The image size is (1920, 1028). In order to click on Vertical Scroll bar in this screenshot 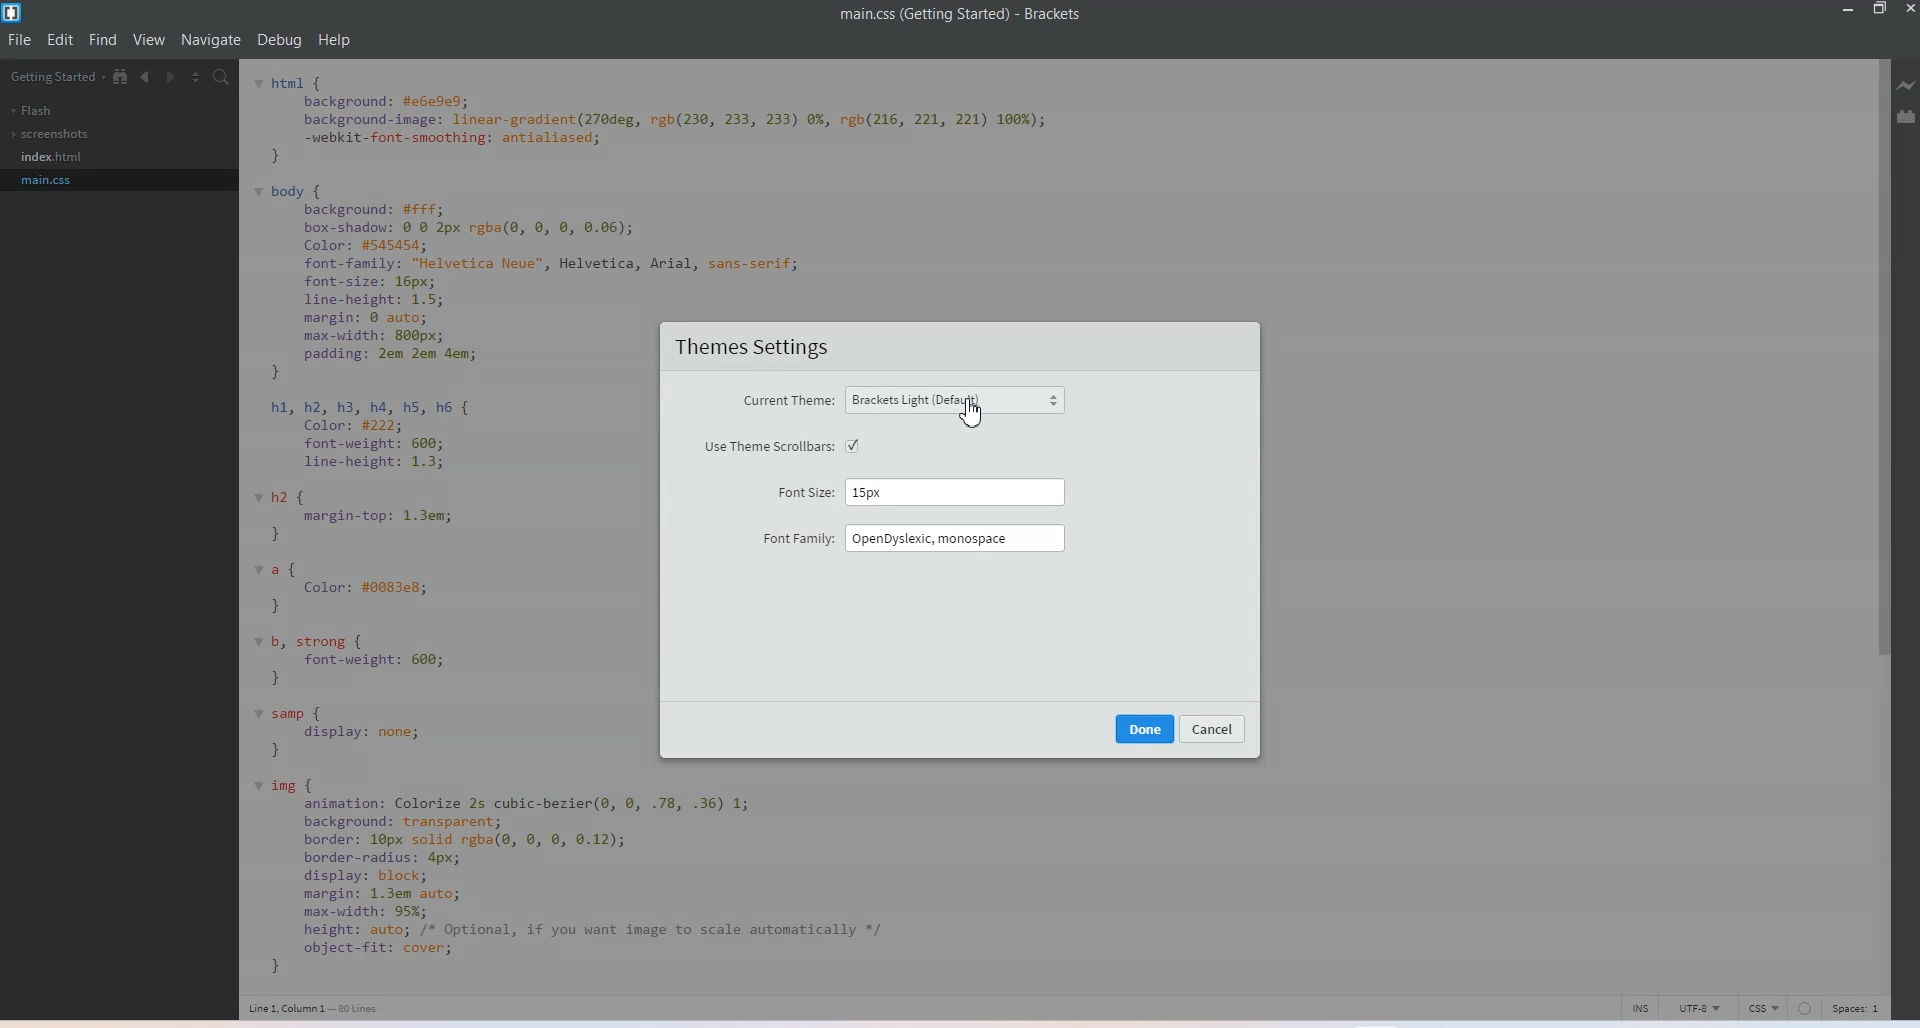, I will do `click(1881, 521)`.